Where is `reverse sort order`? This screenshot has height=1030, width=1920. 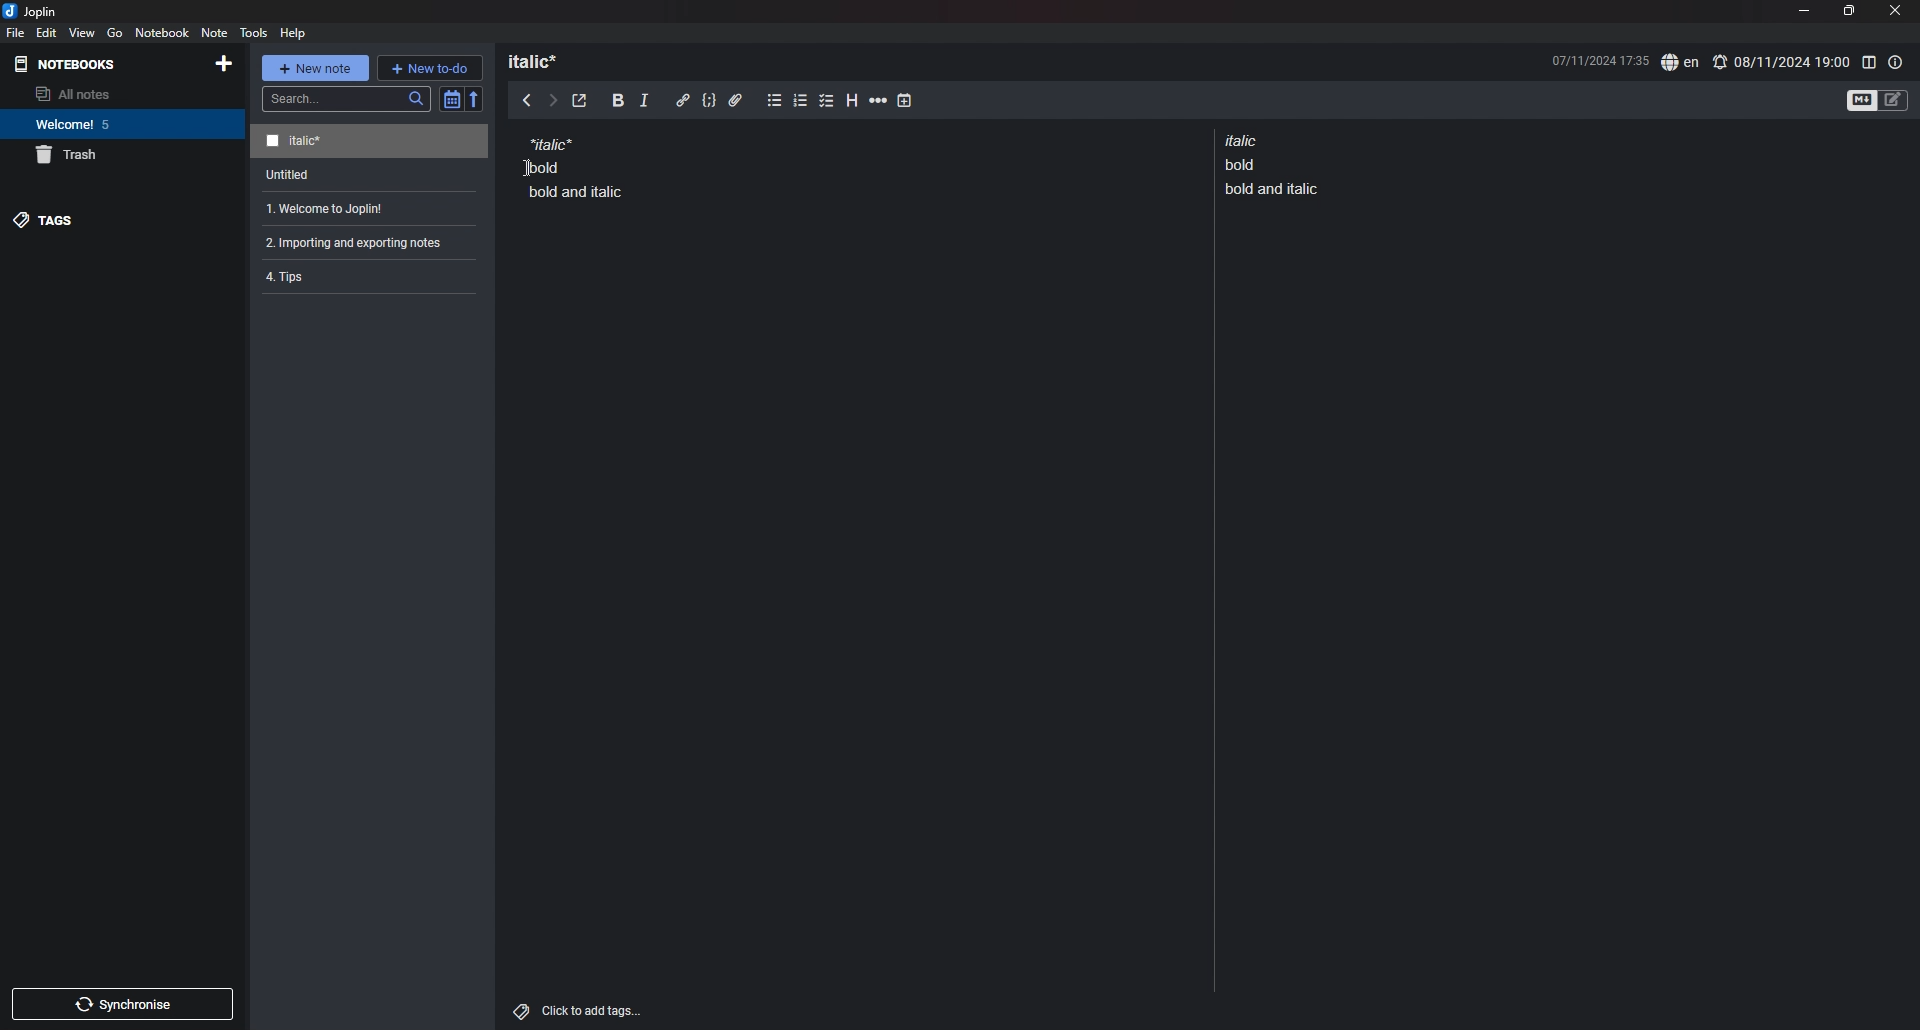
reverse sort order is located at coordinates (475, 98).